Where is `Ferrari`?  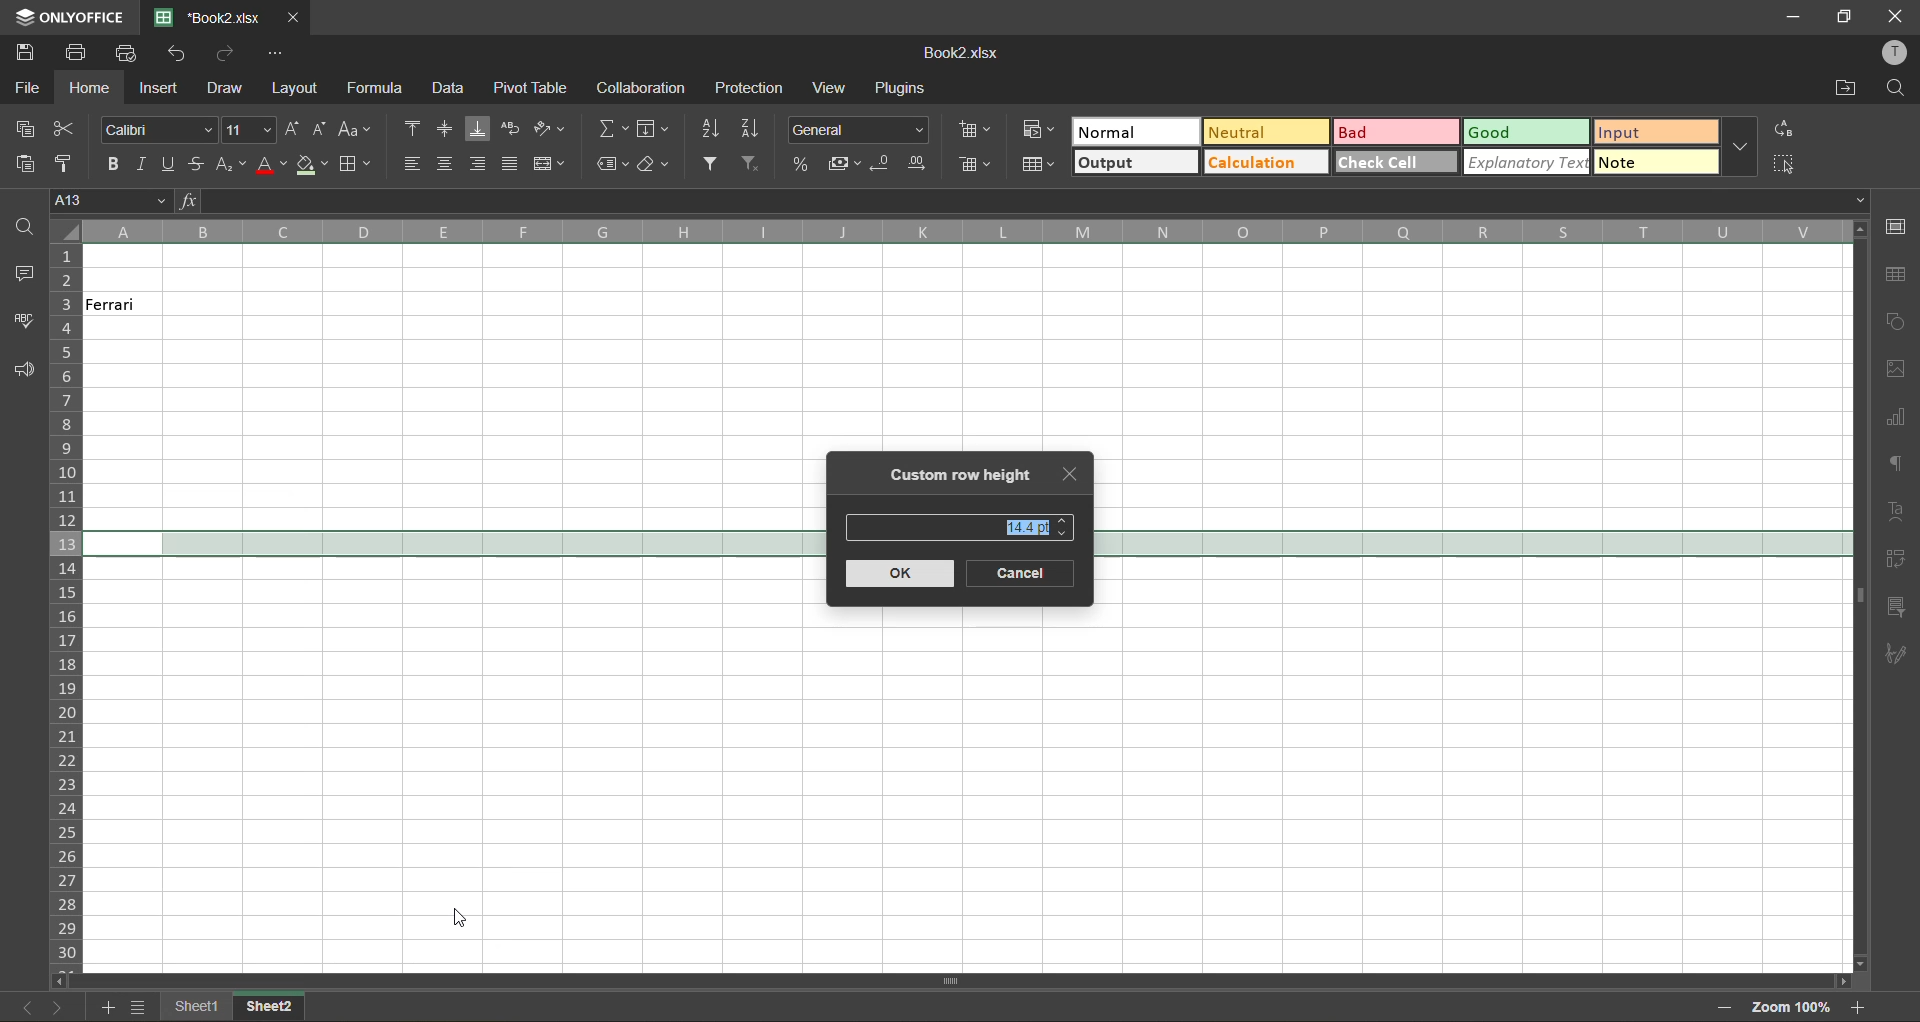
Ferrari is located at coordinates (126, 305).